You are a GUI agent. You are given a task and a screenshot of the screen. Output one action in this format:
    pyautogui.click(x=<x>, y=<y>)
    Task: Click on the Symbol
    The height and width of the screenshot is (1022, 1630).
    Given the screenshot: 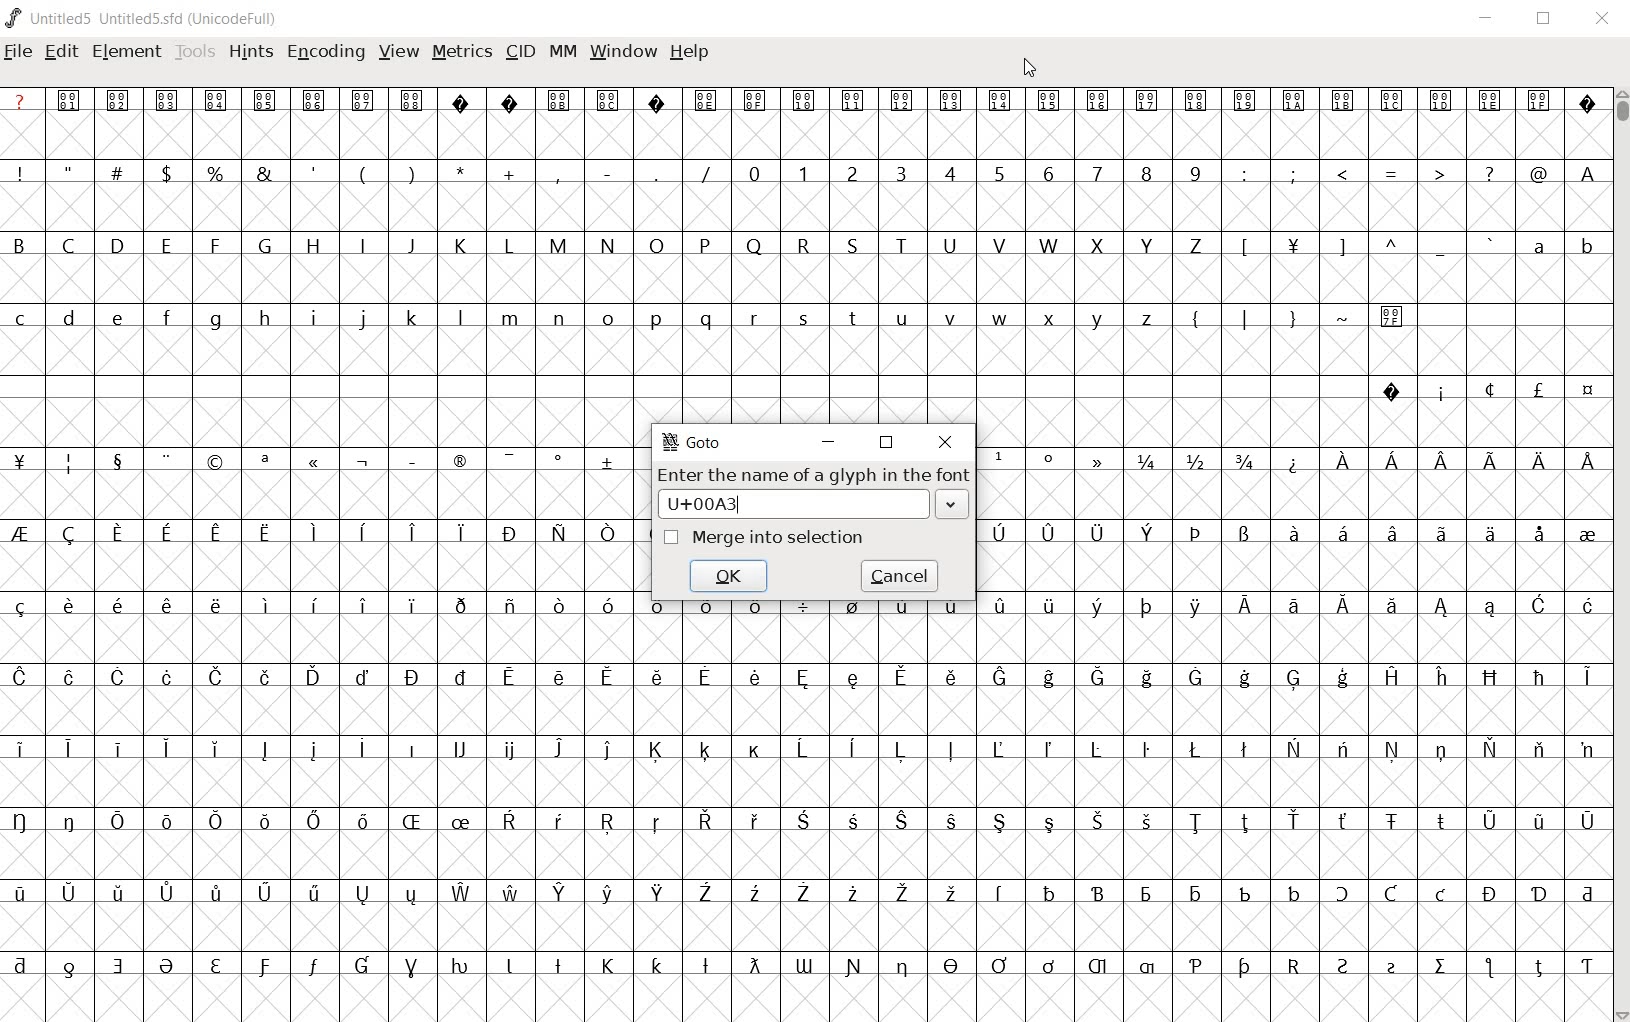 What is the action you would take?
    pyautogui.click(x=1051, y=102)
    